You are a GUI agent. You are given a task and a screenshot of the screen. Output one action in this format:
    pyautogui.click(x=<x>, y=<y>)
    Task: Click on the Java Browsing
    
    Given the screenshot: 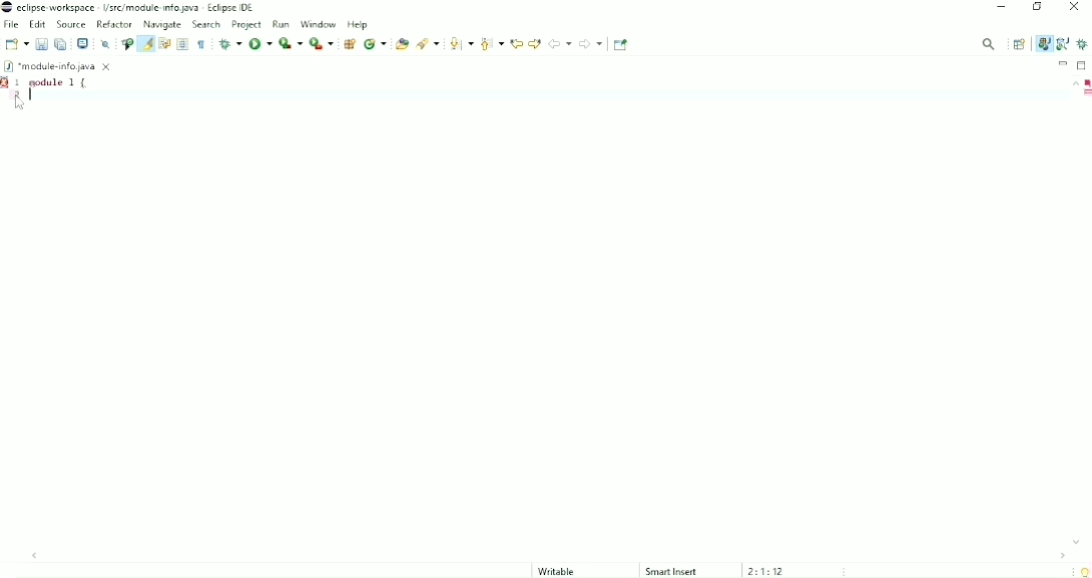 What is the action you would take?
    pyautogui.click(x=1063, y=44)
    